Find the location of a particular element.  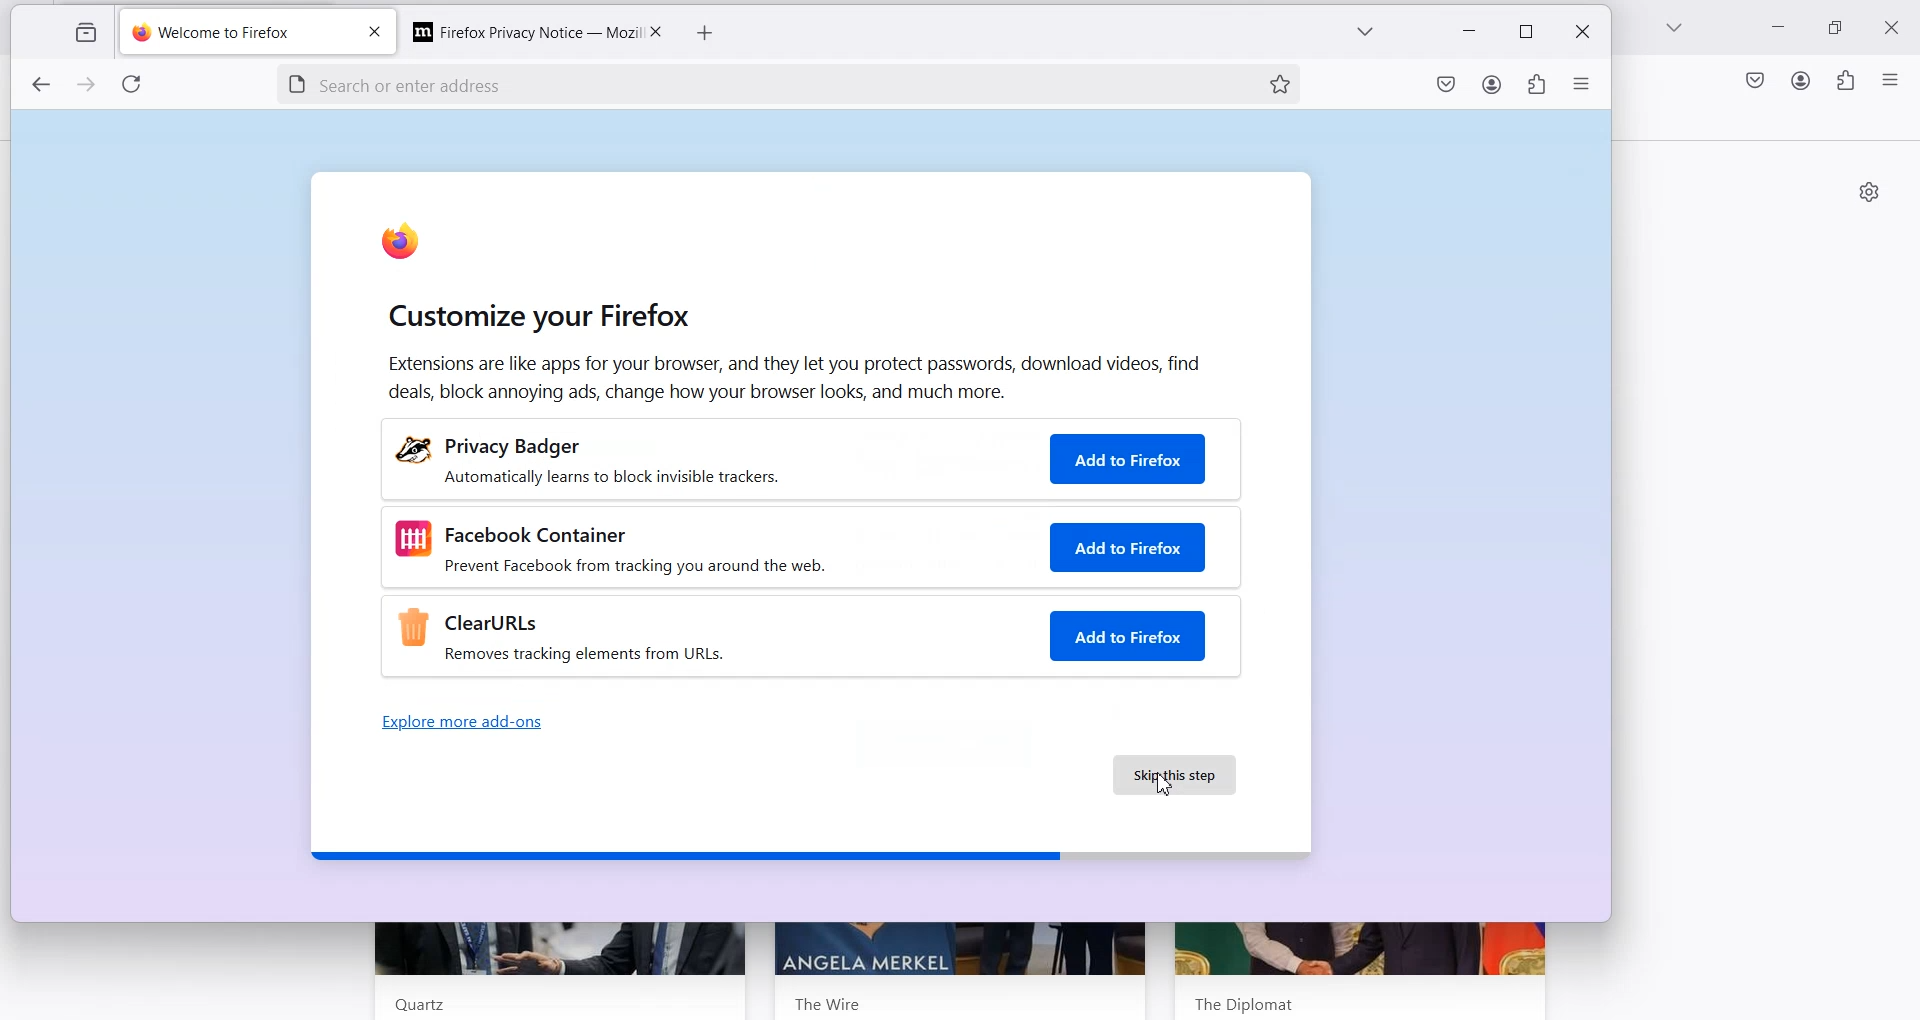

next page is located at coordinates (88, 87).